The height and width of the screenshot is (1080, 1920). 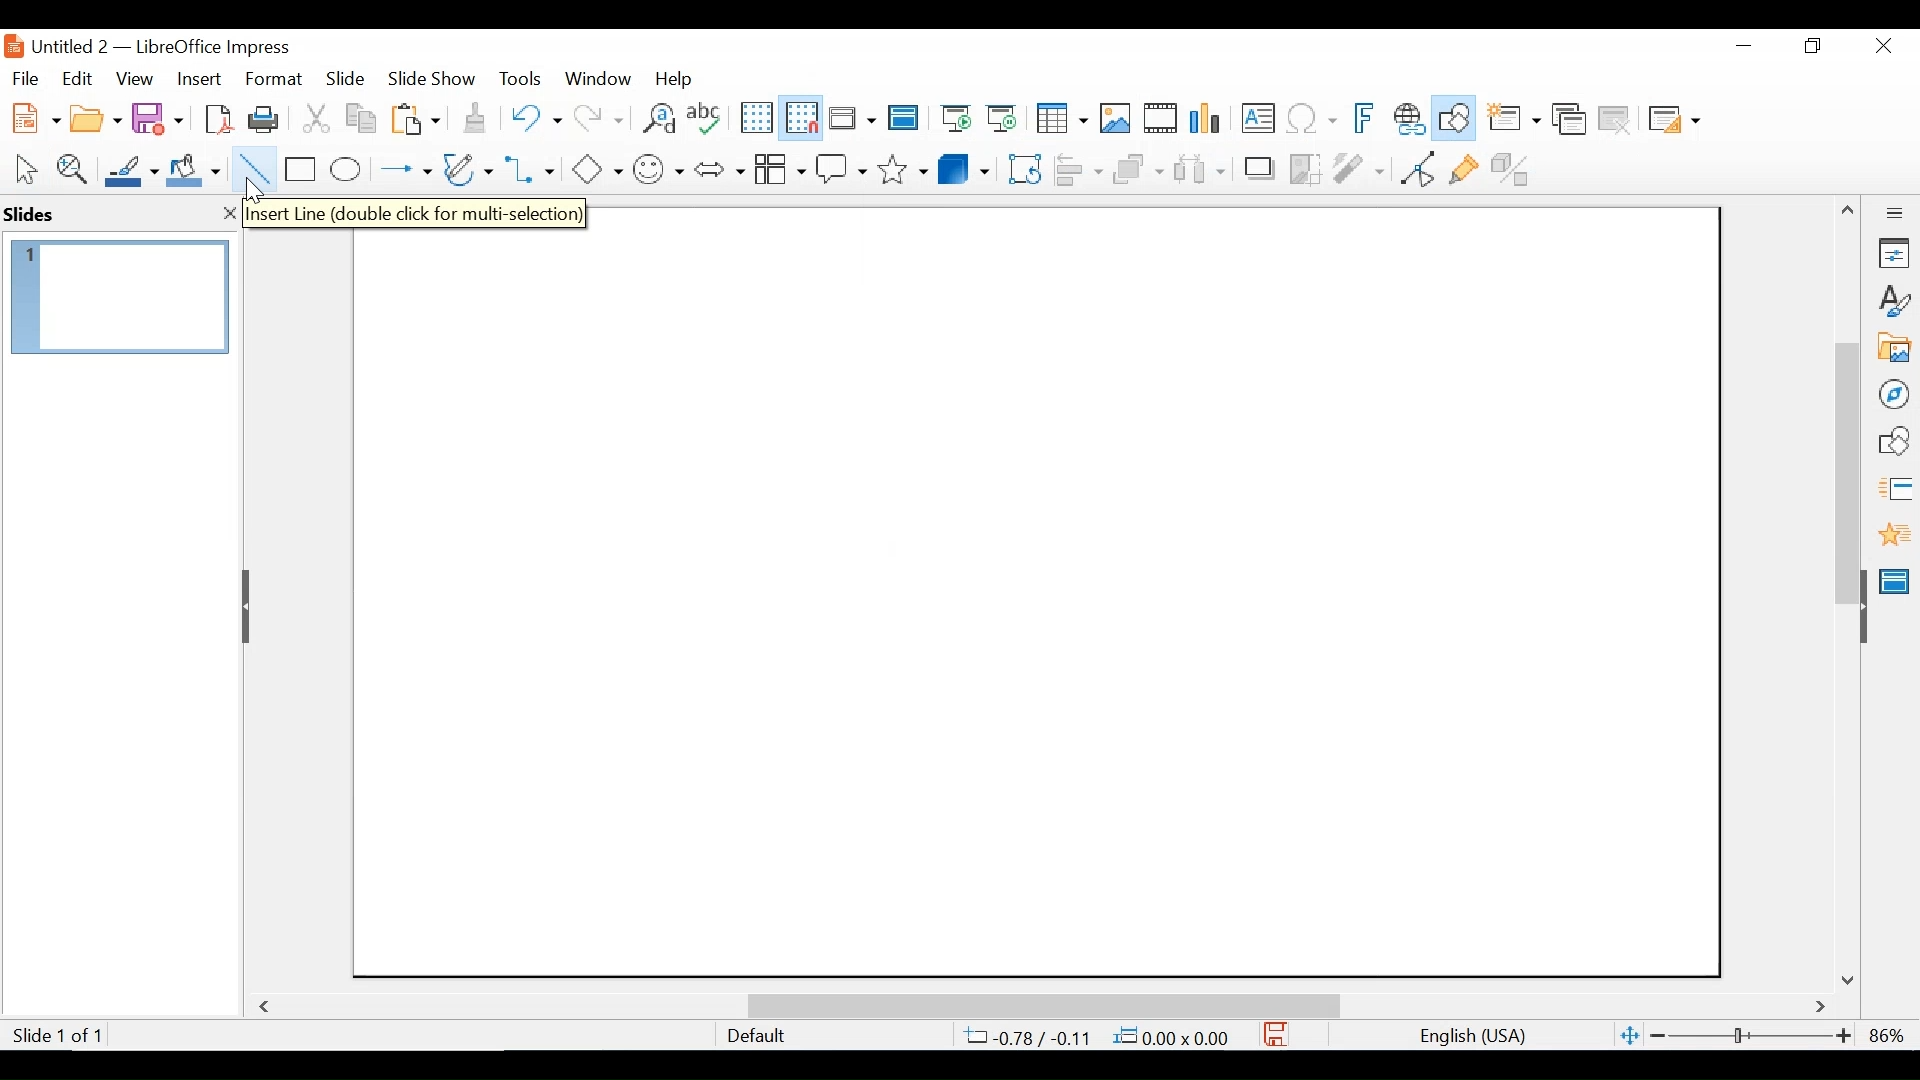 What do you see at coordinates (658, 118) in the screenshot?
I see `Find and Replace` at bounding box center [658, 118].